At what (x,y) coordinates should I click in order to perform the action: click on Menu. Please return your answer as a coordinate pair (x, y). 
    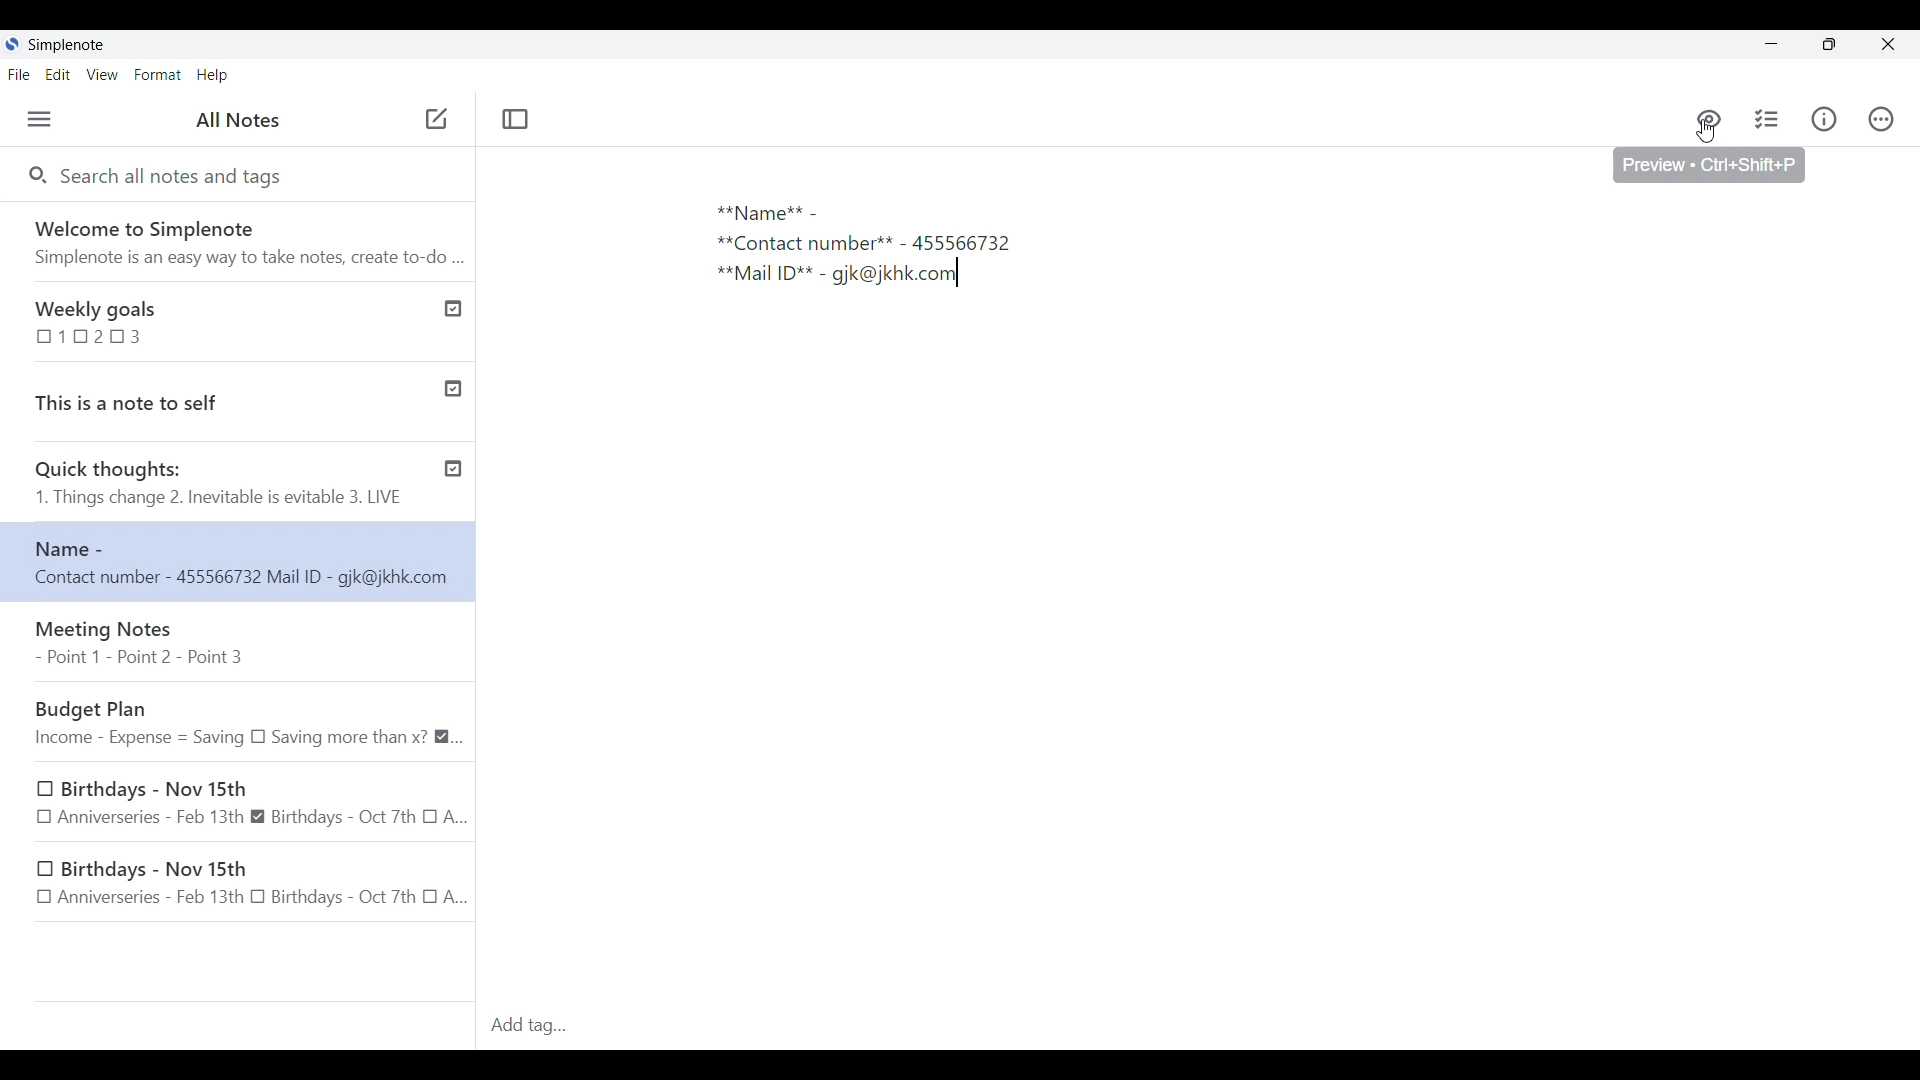
    Looking at the image, I should click on (39, 119).